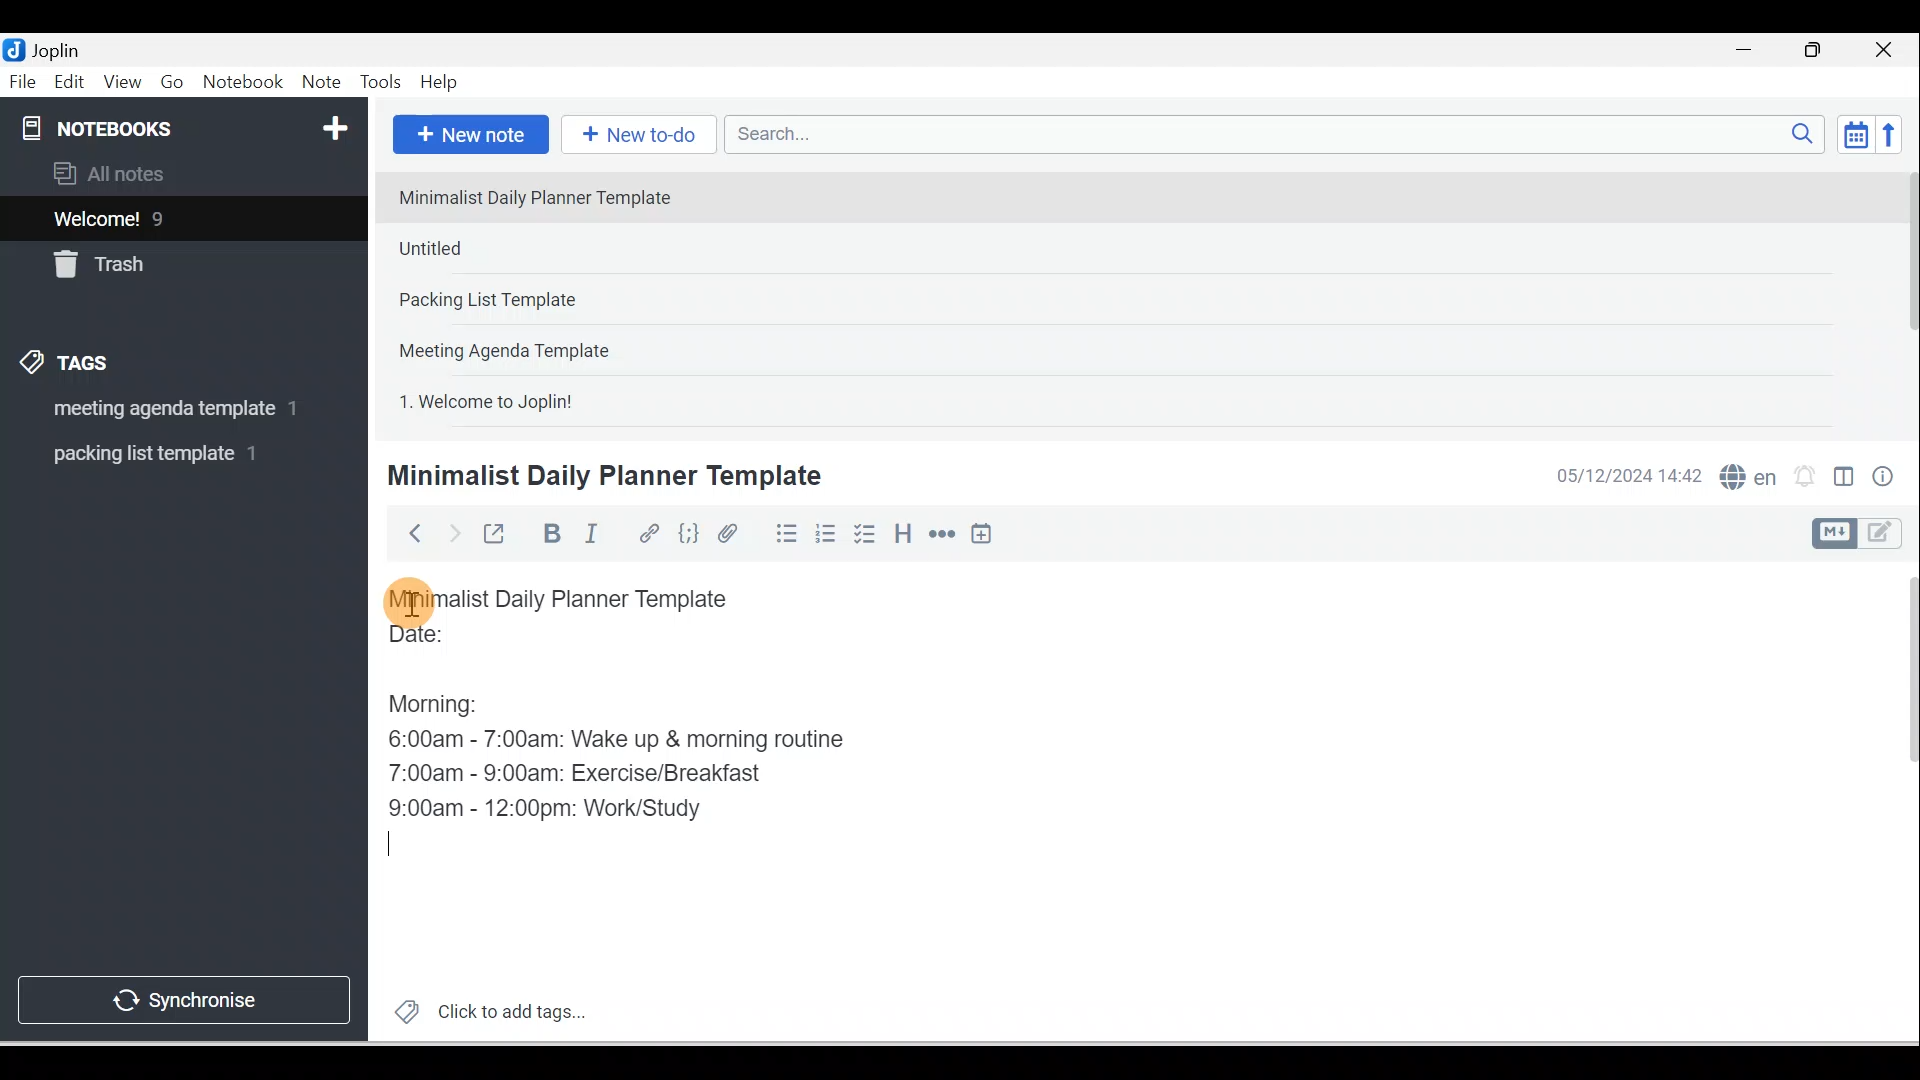 This screenshot has width=1920, height=1080. What do you see at coordinates (1895, 134) in the screenshot?
I see `Reverse sort` at bounding box center [1895, 134].